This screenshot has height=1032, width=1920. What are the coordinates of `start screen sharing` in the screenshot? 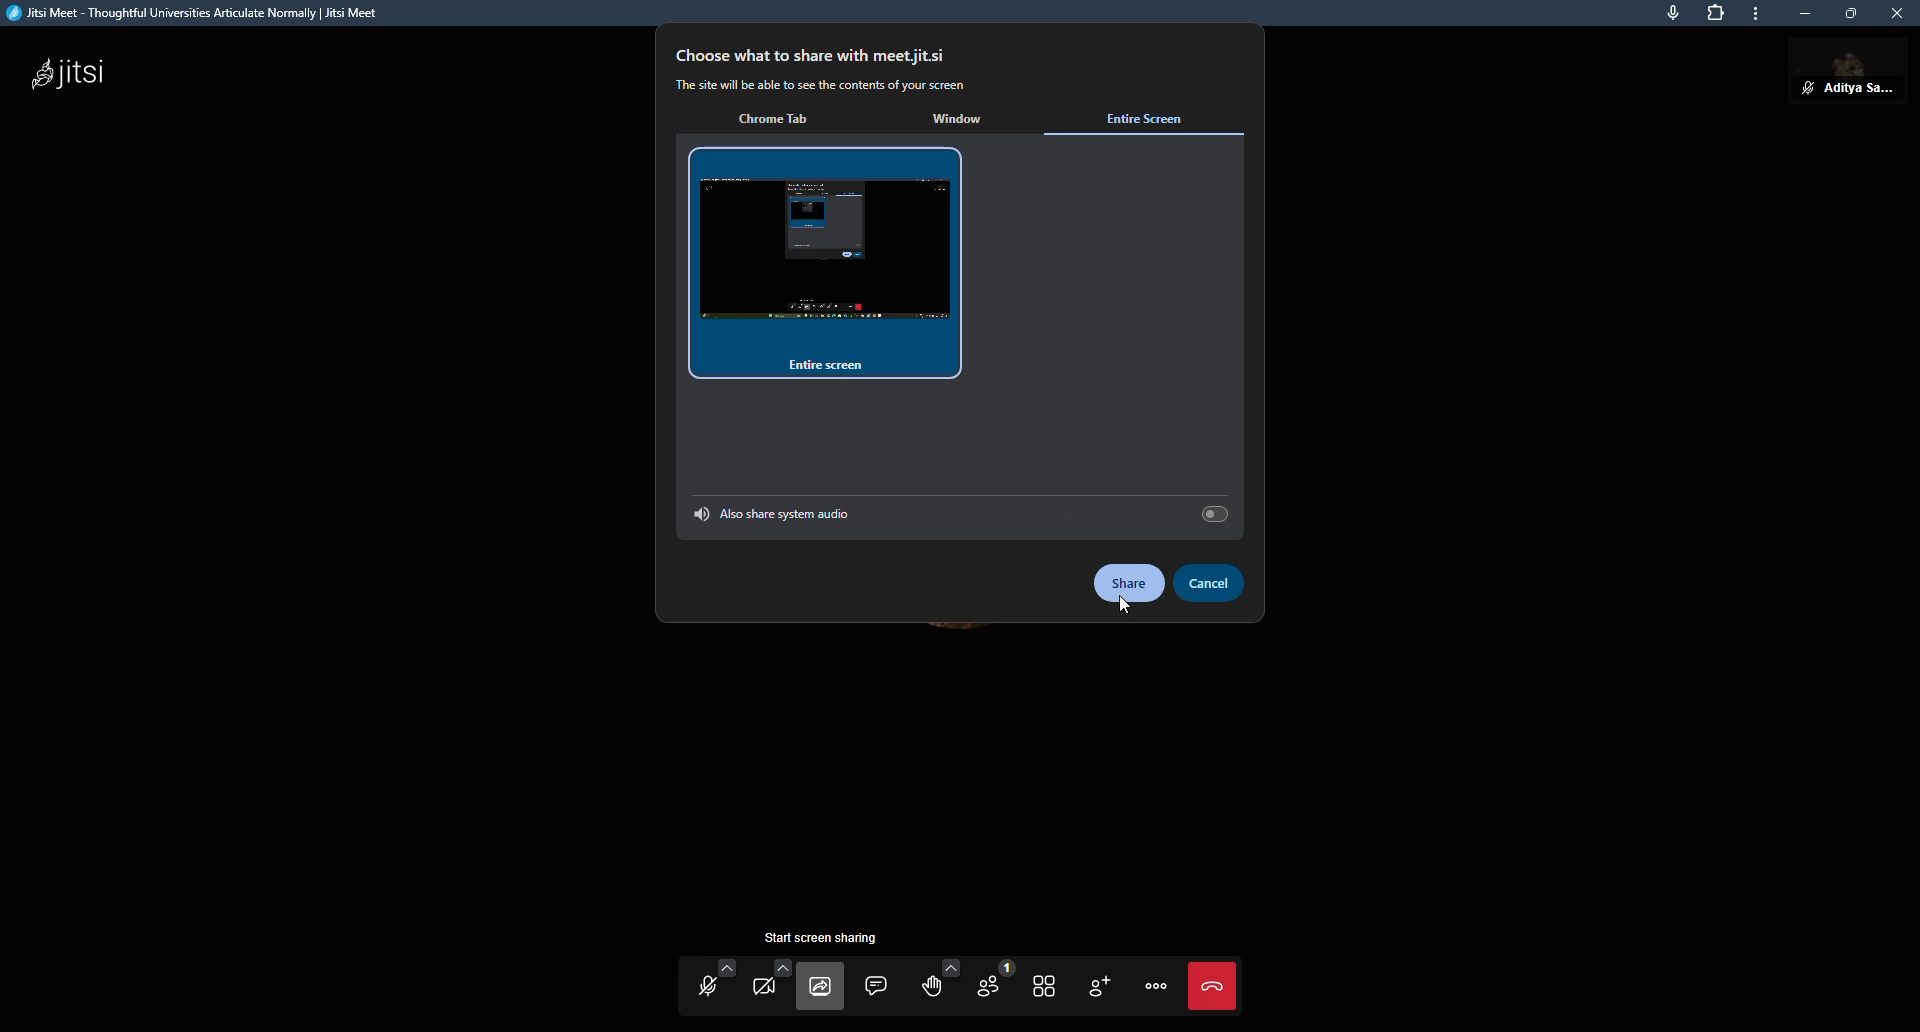 It's located at (824, 986).